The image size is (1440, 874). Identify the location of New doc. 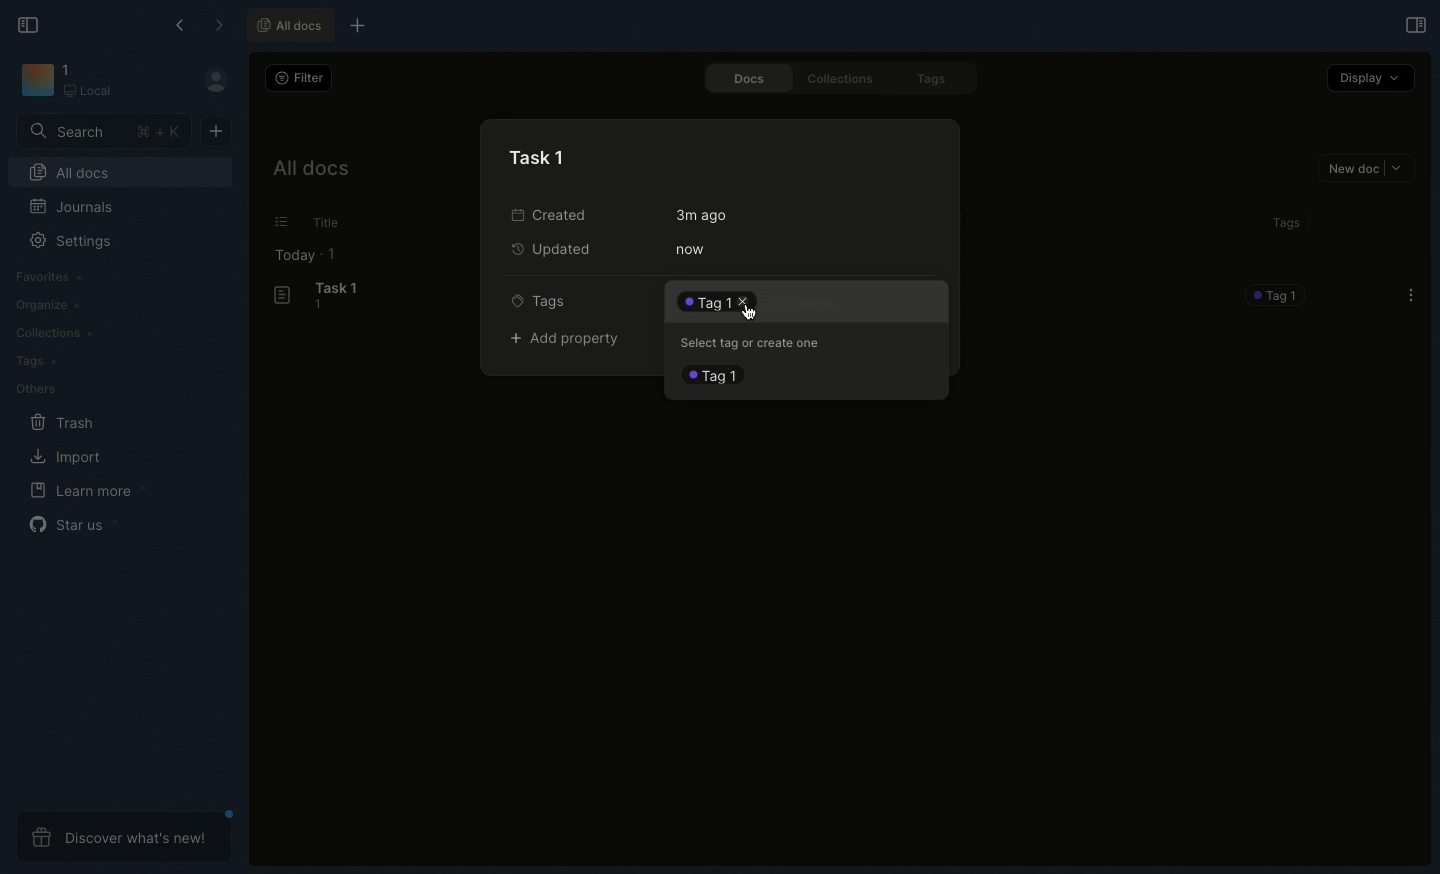
(1369, 170).